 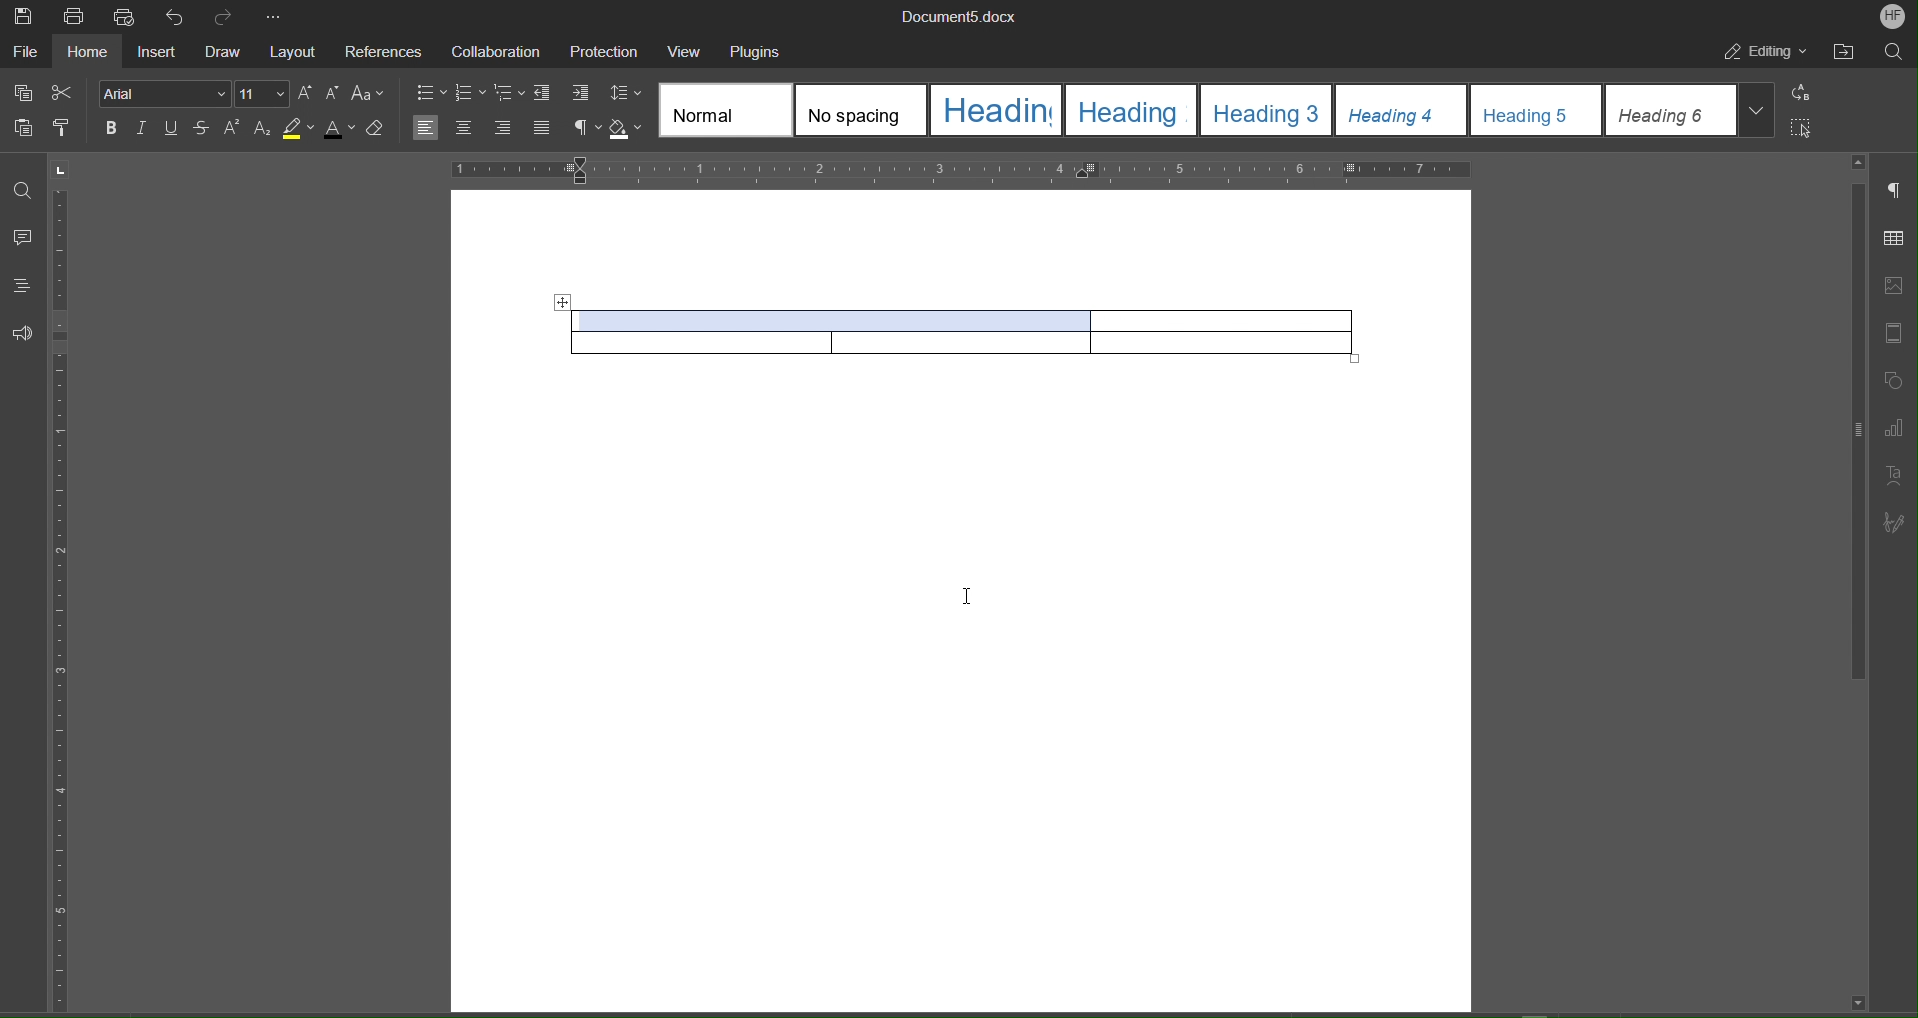 I want to click on Font Size, so click(x=261, y=94).